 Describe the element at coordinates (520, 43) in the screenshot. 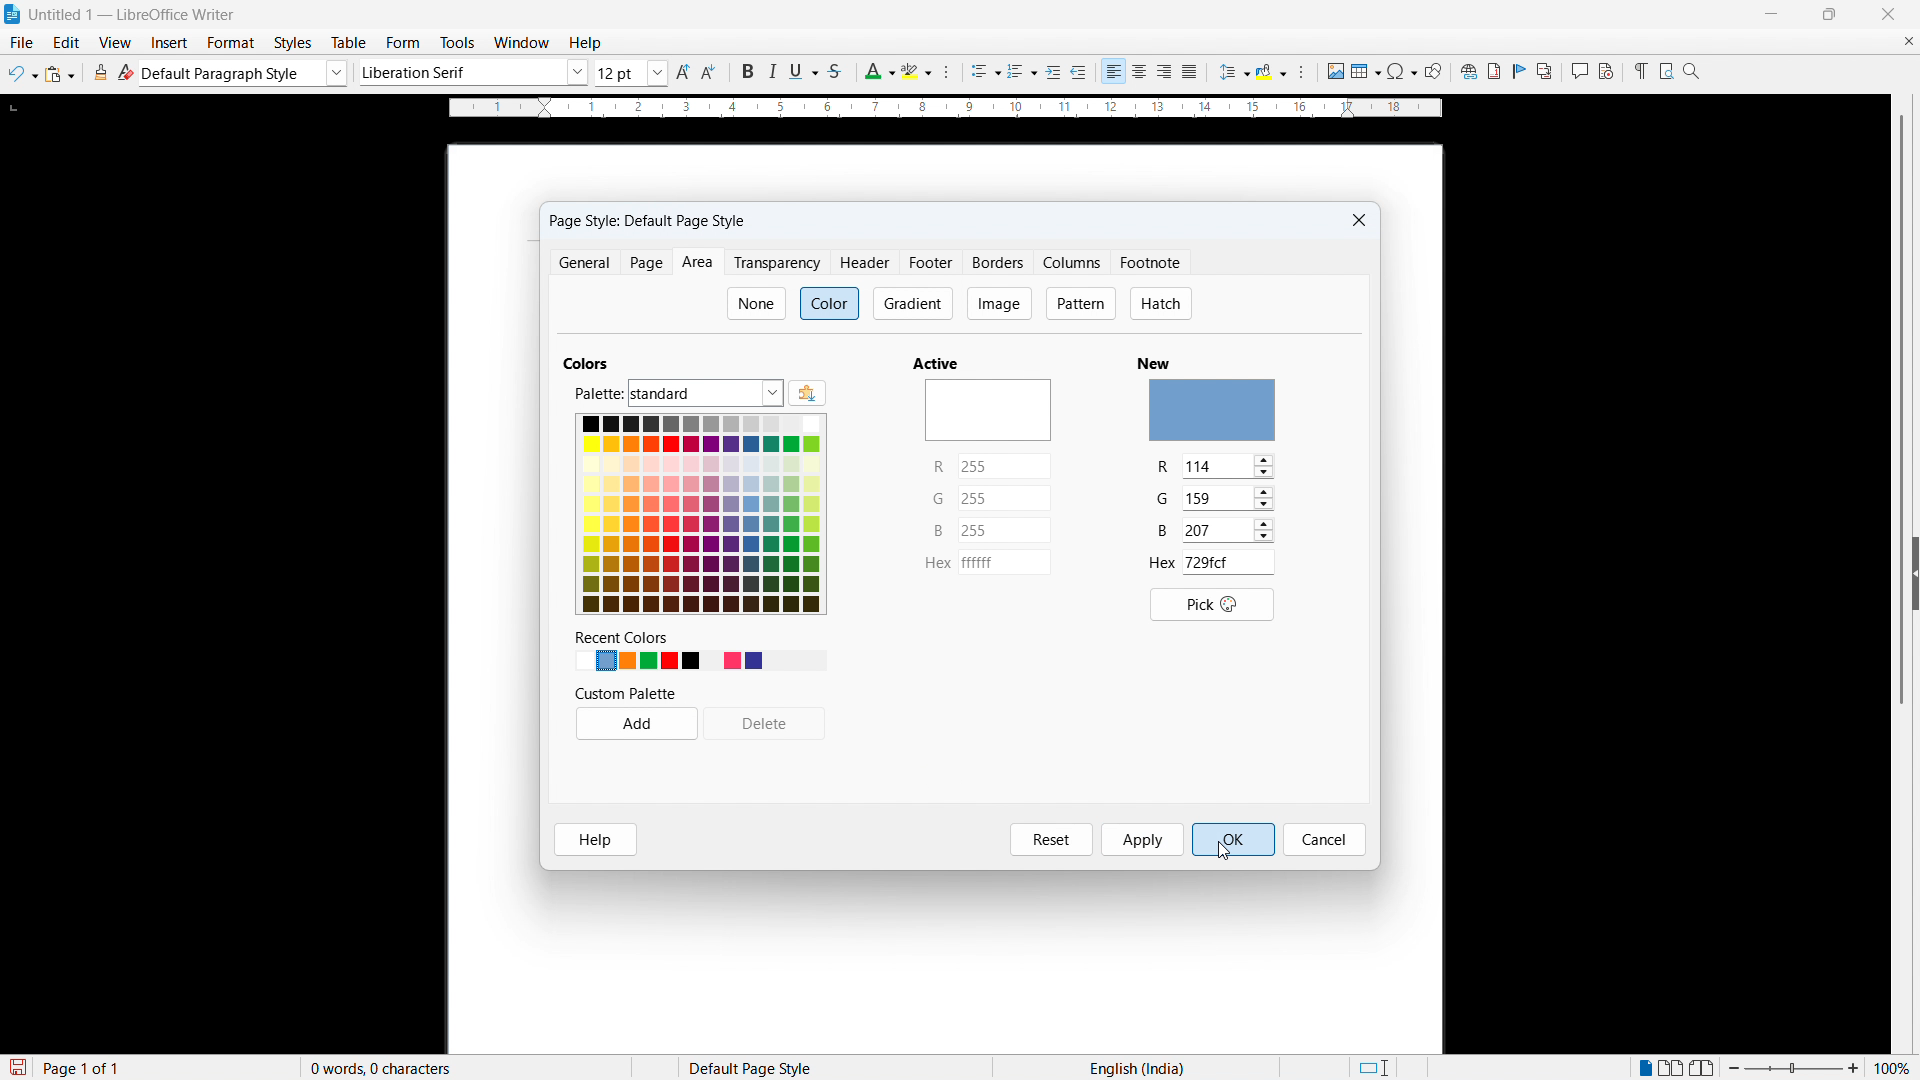

I see `Window ` at that location.